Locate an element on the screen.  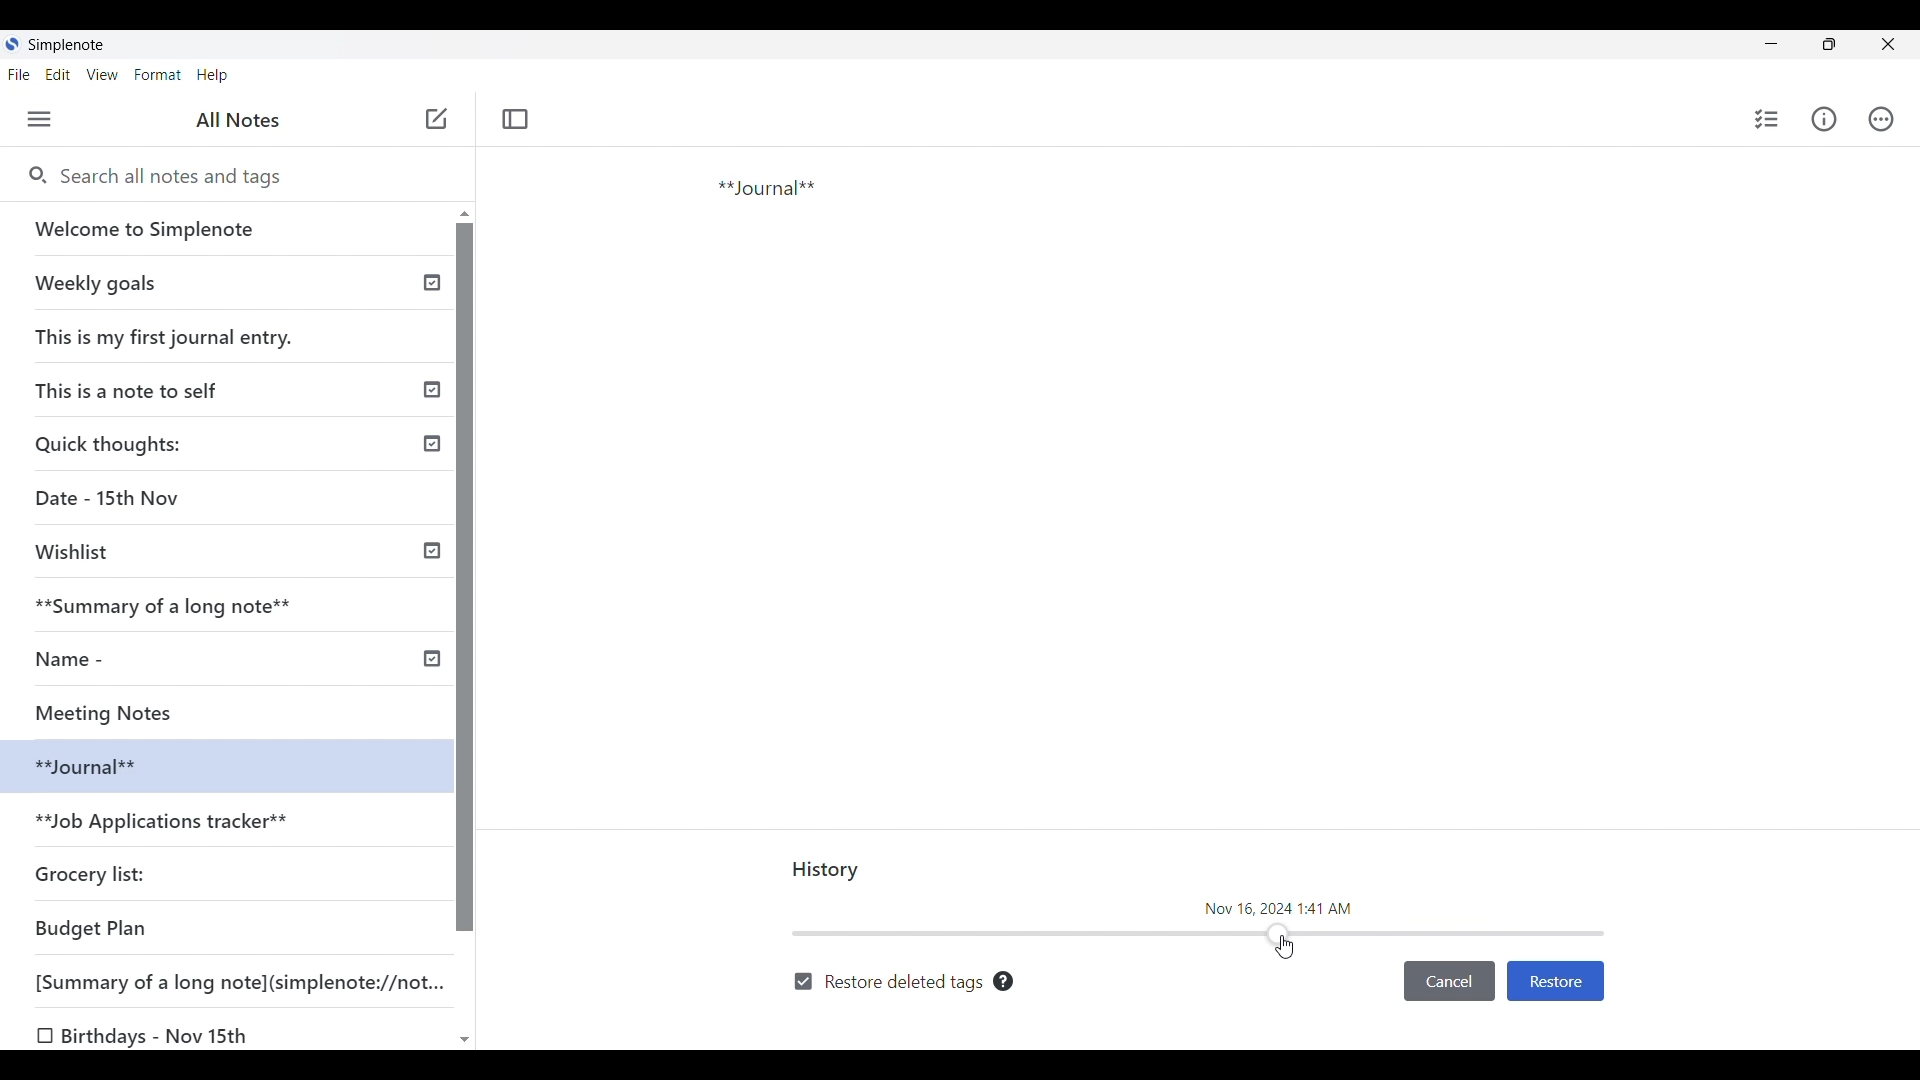
Title of left panel is located at coordinates (238, 120).